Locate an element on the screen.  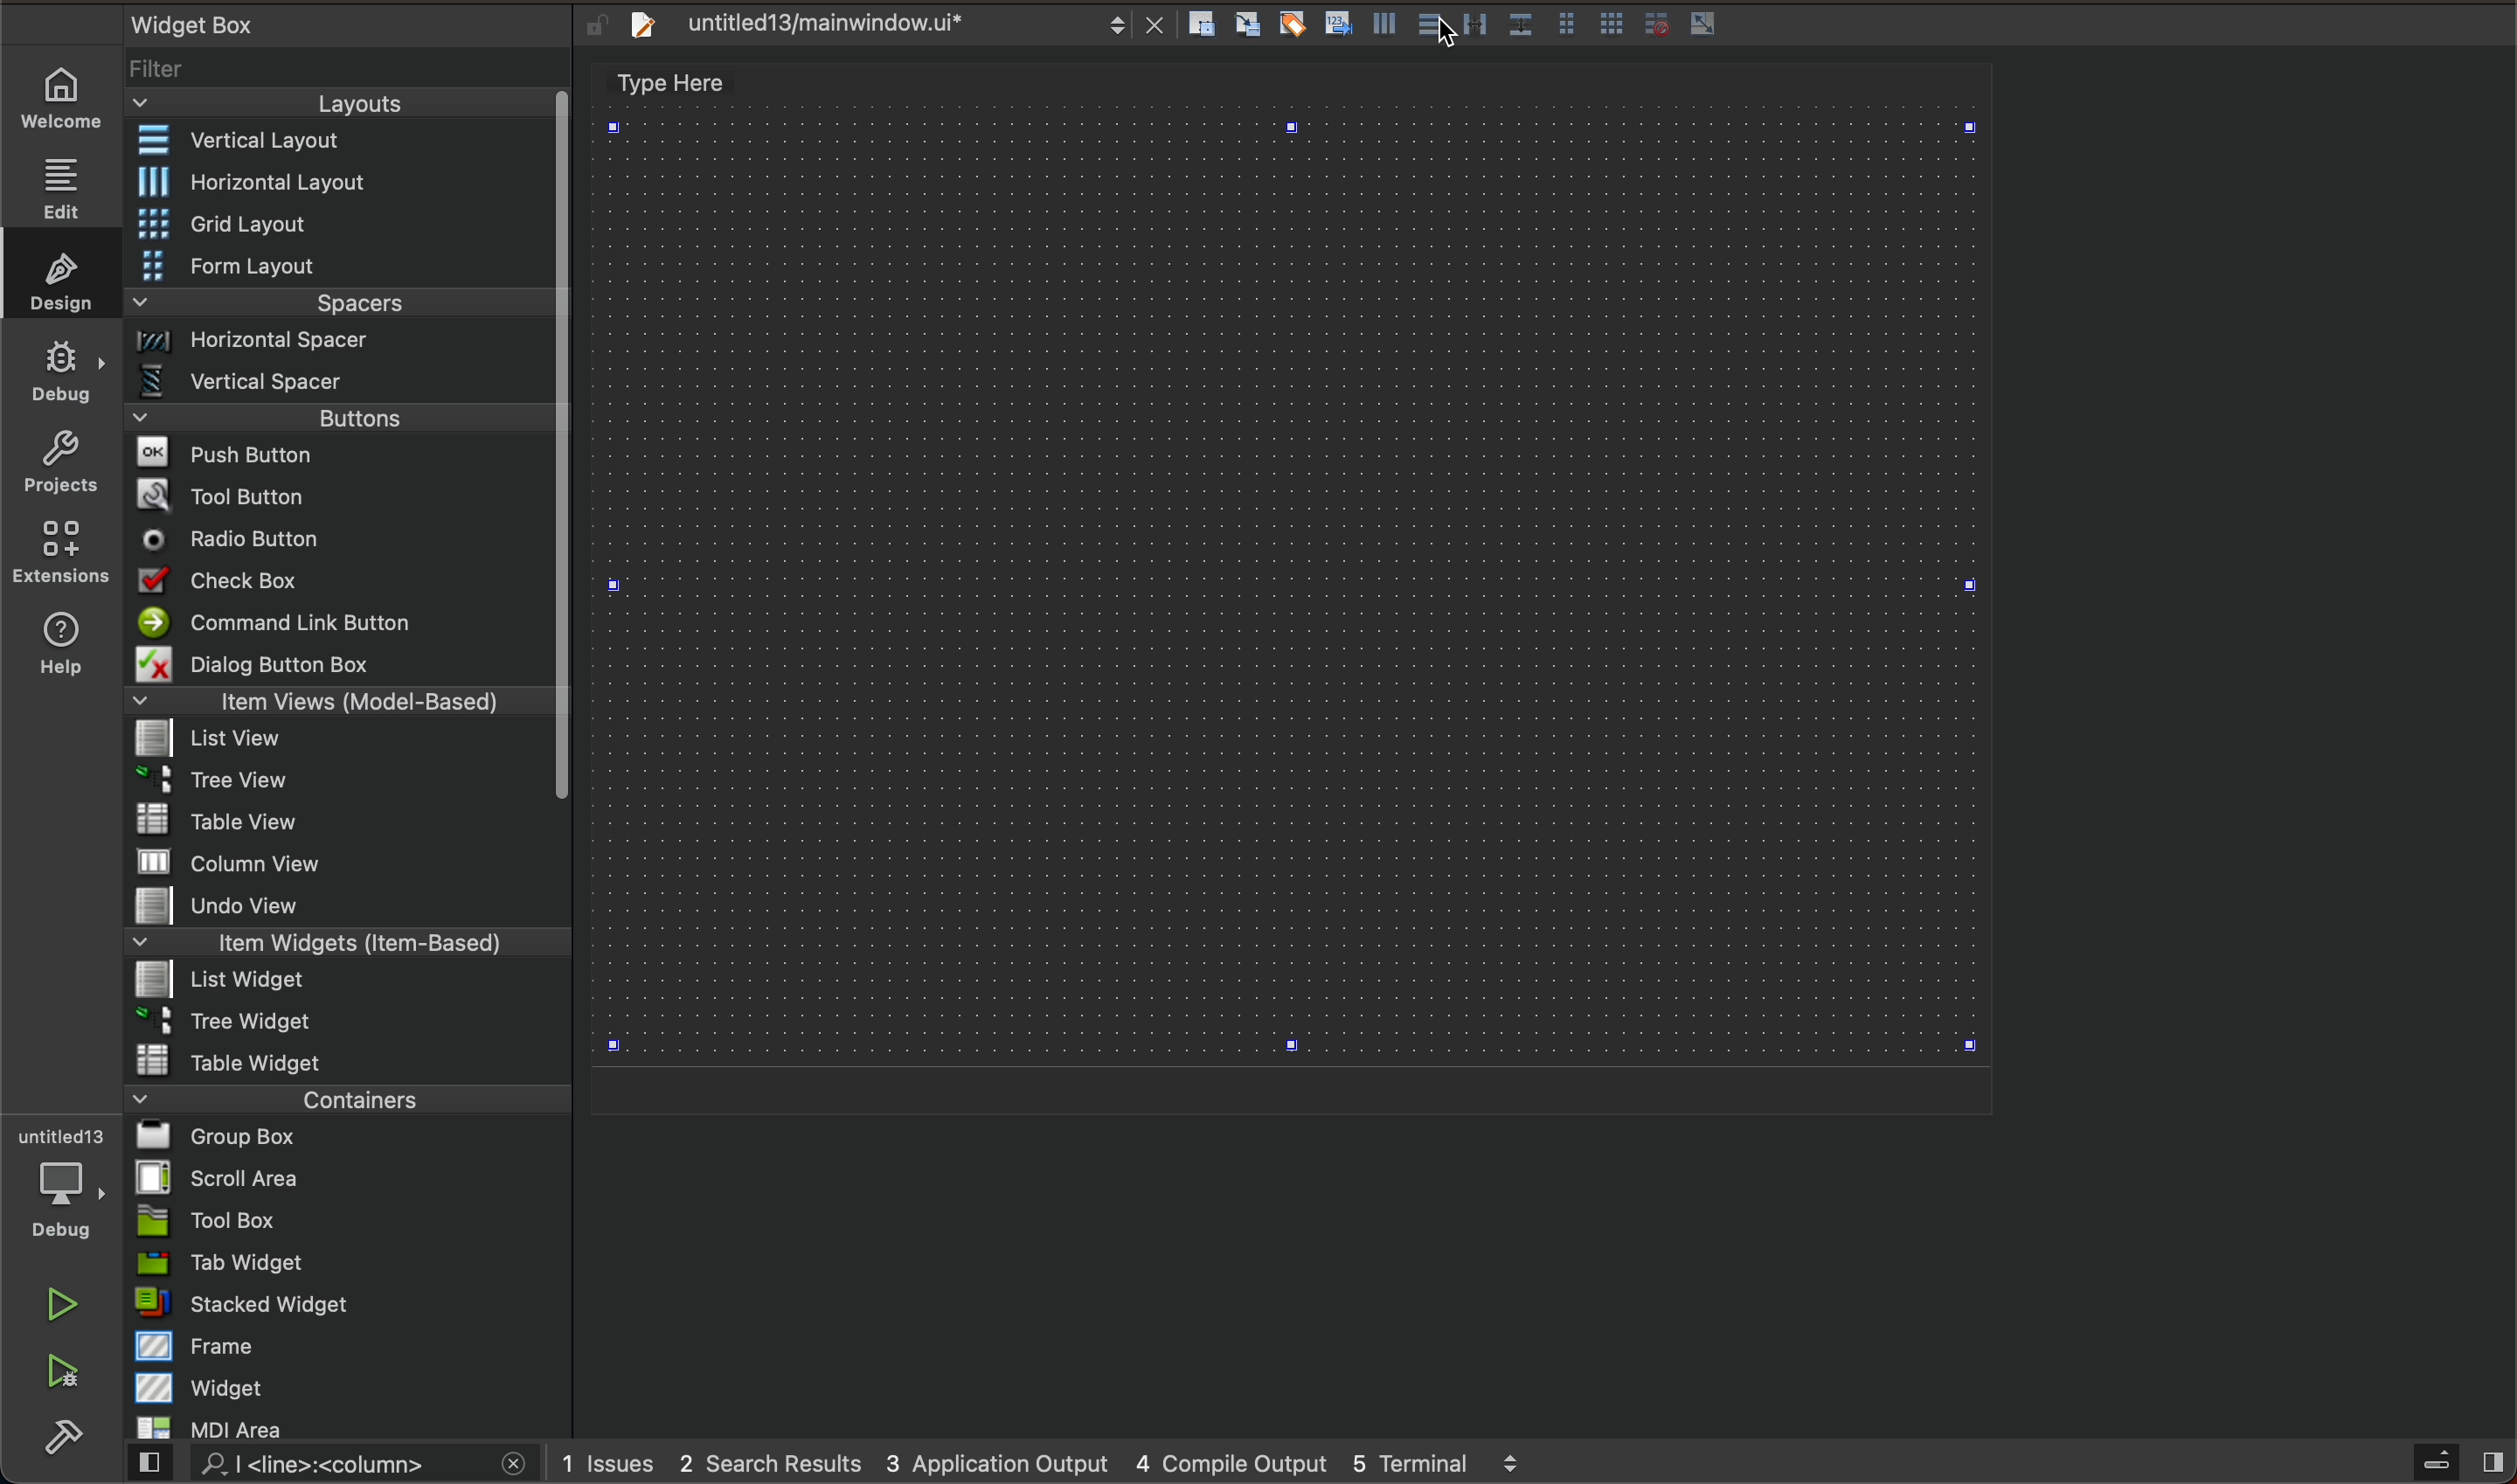
command line button is located at coordinates (338, 621).